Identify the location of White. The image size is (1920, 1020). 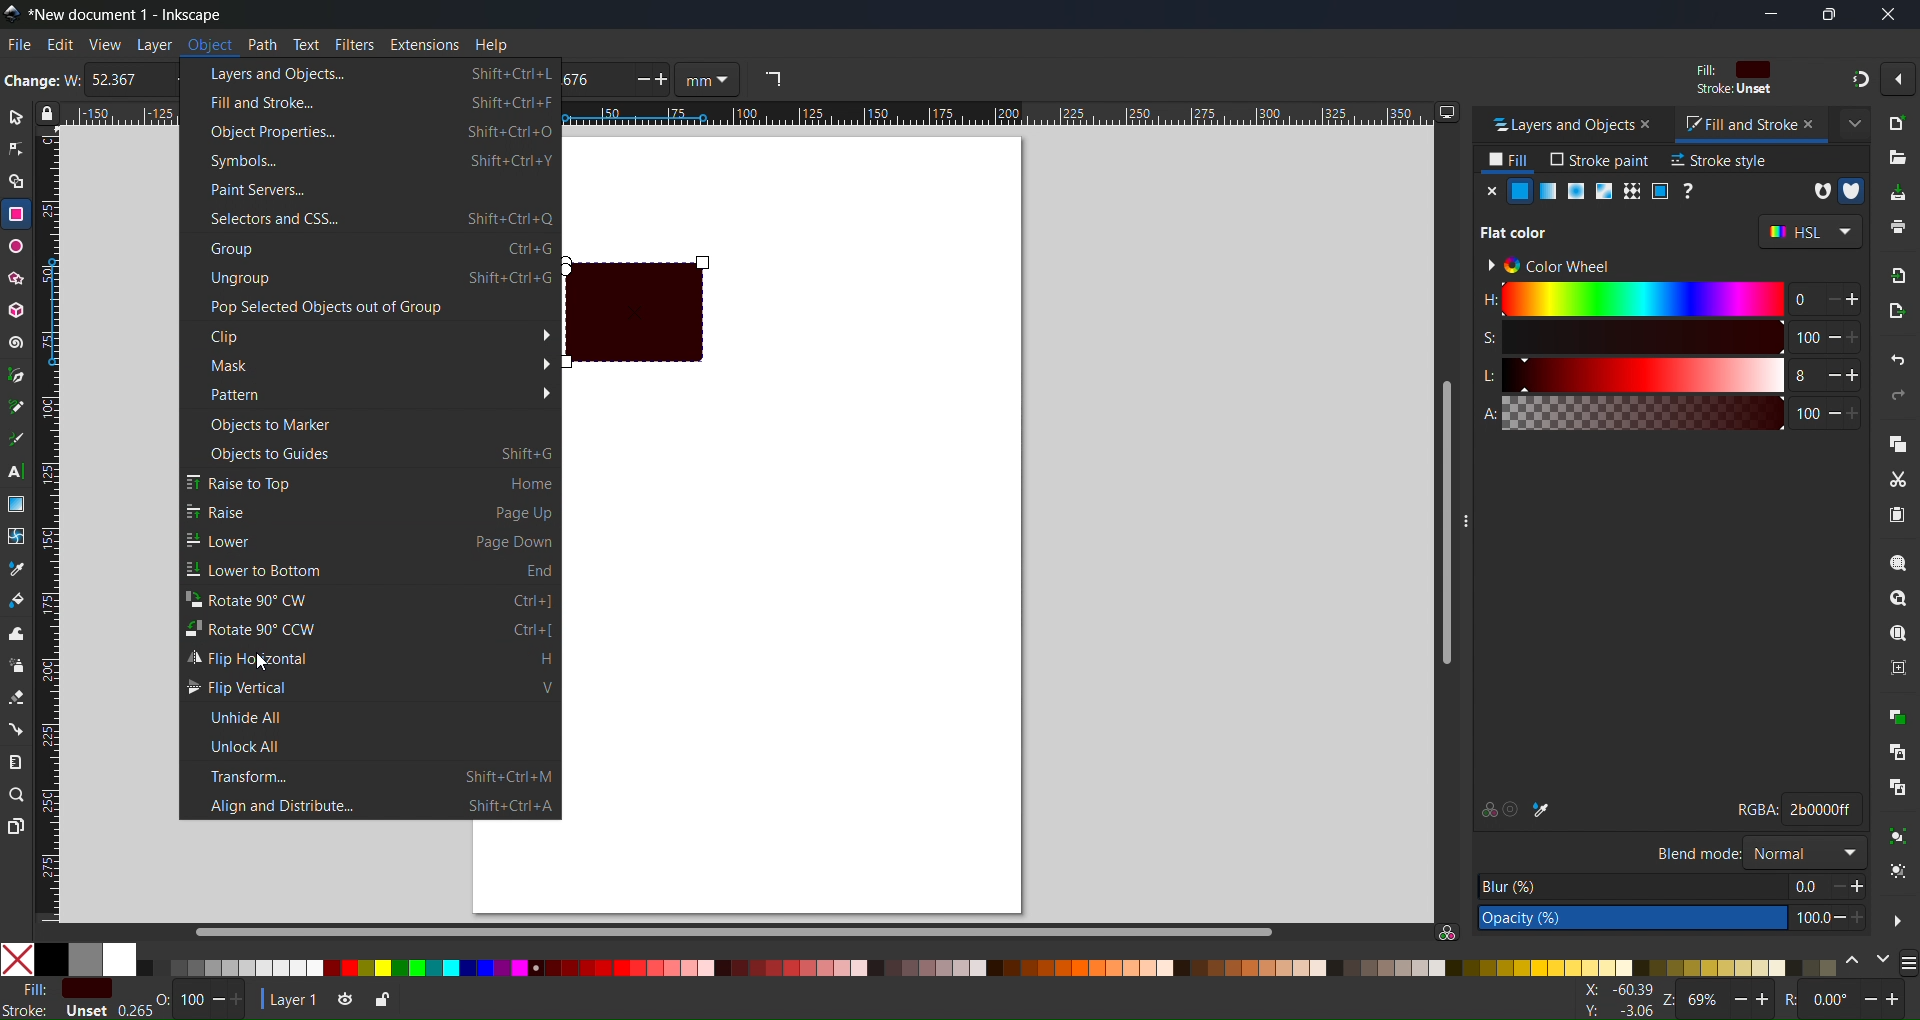
(120, 959).